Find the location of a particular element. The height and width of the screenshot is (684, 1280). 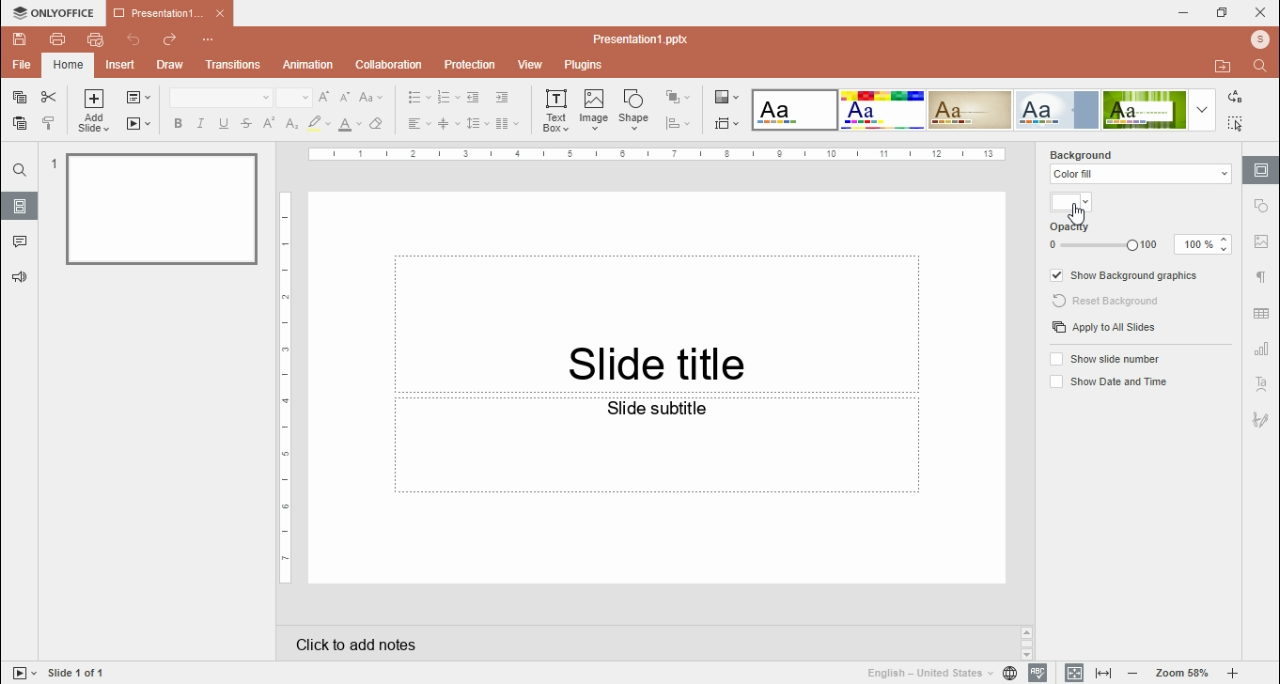

decrement font size is located at coordinates (347, 97).